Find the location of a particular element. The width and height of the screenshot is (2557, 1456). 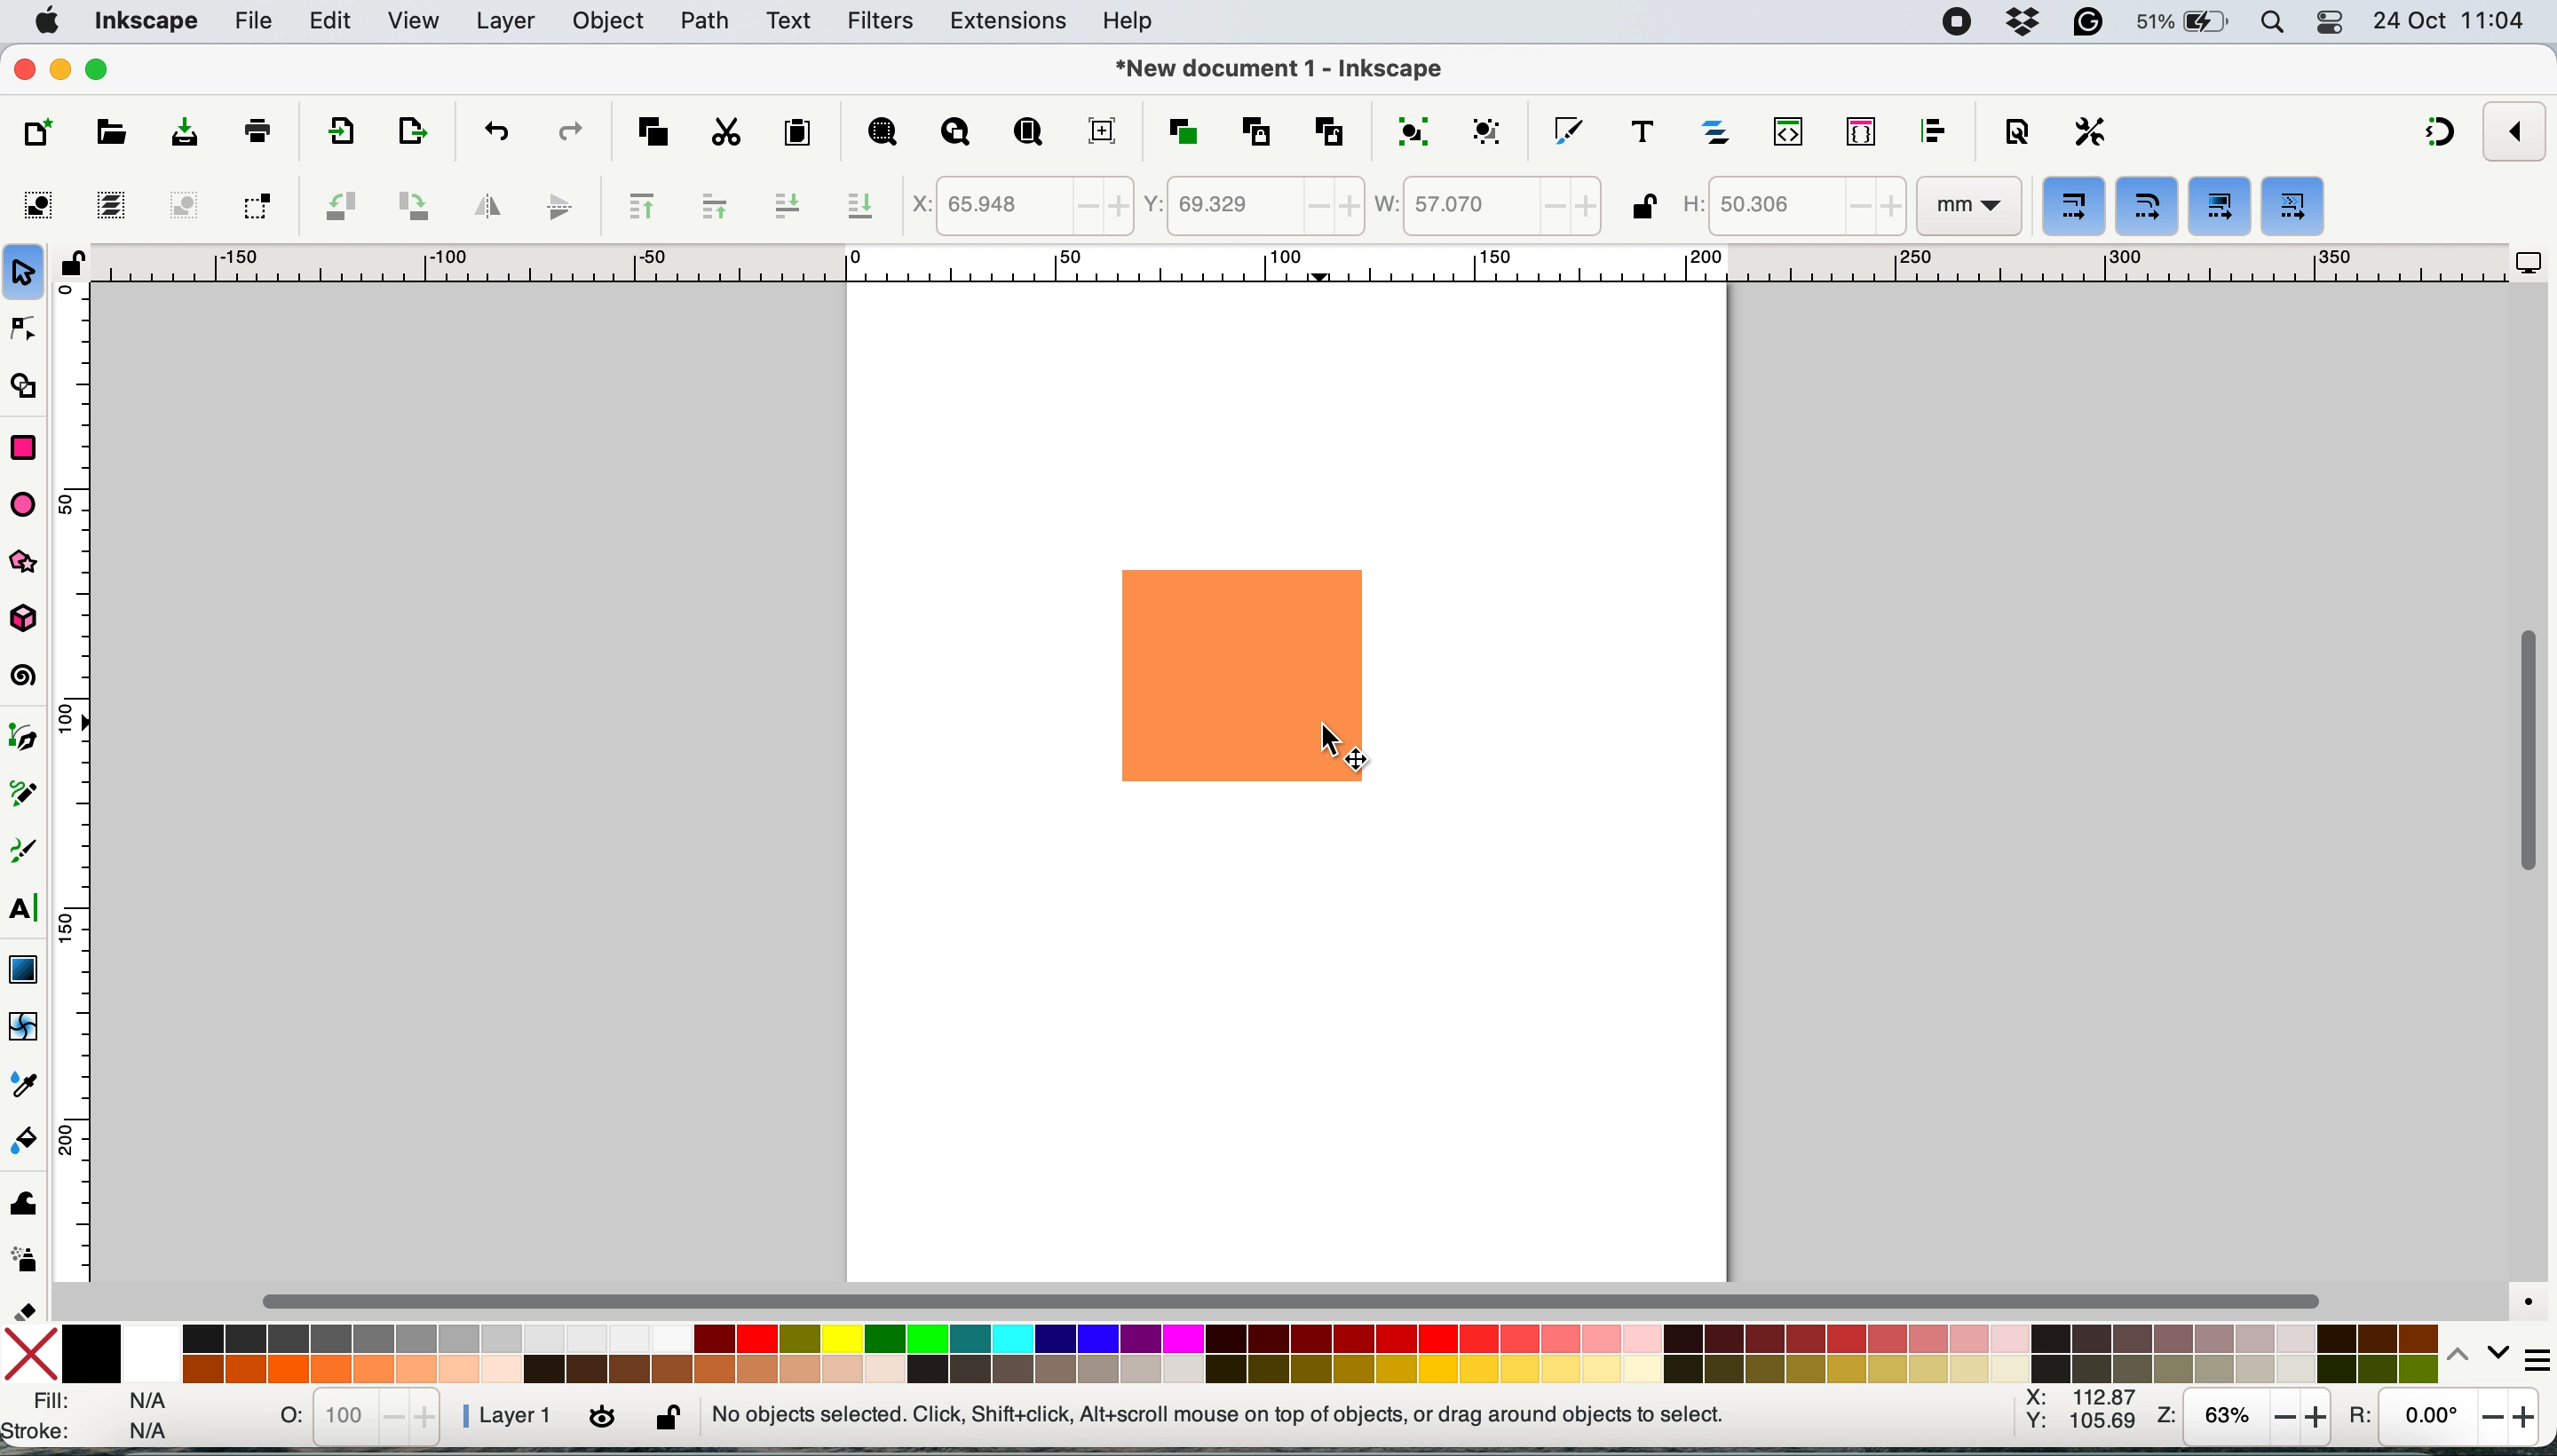

layers and objects is located at coordinates (1719, 131).